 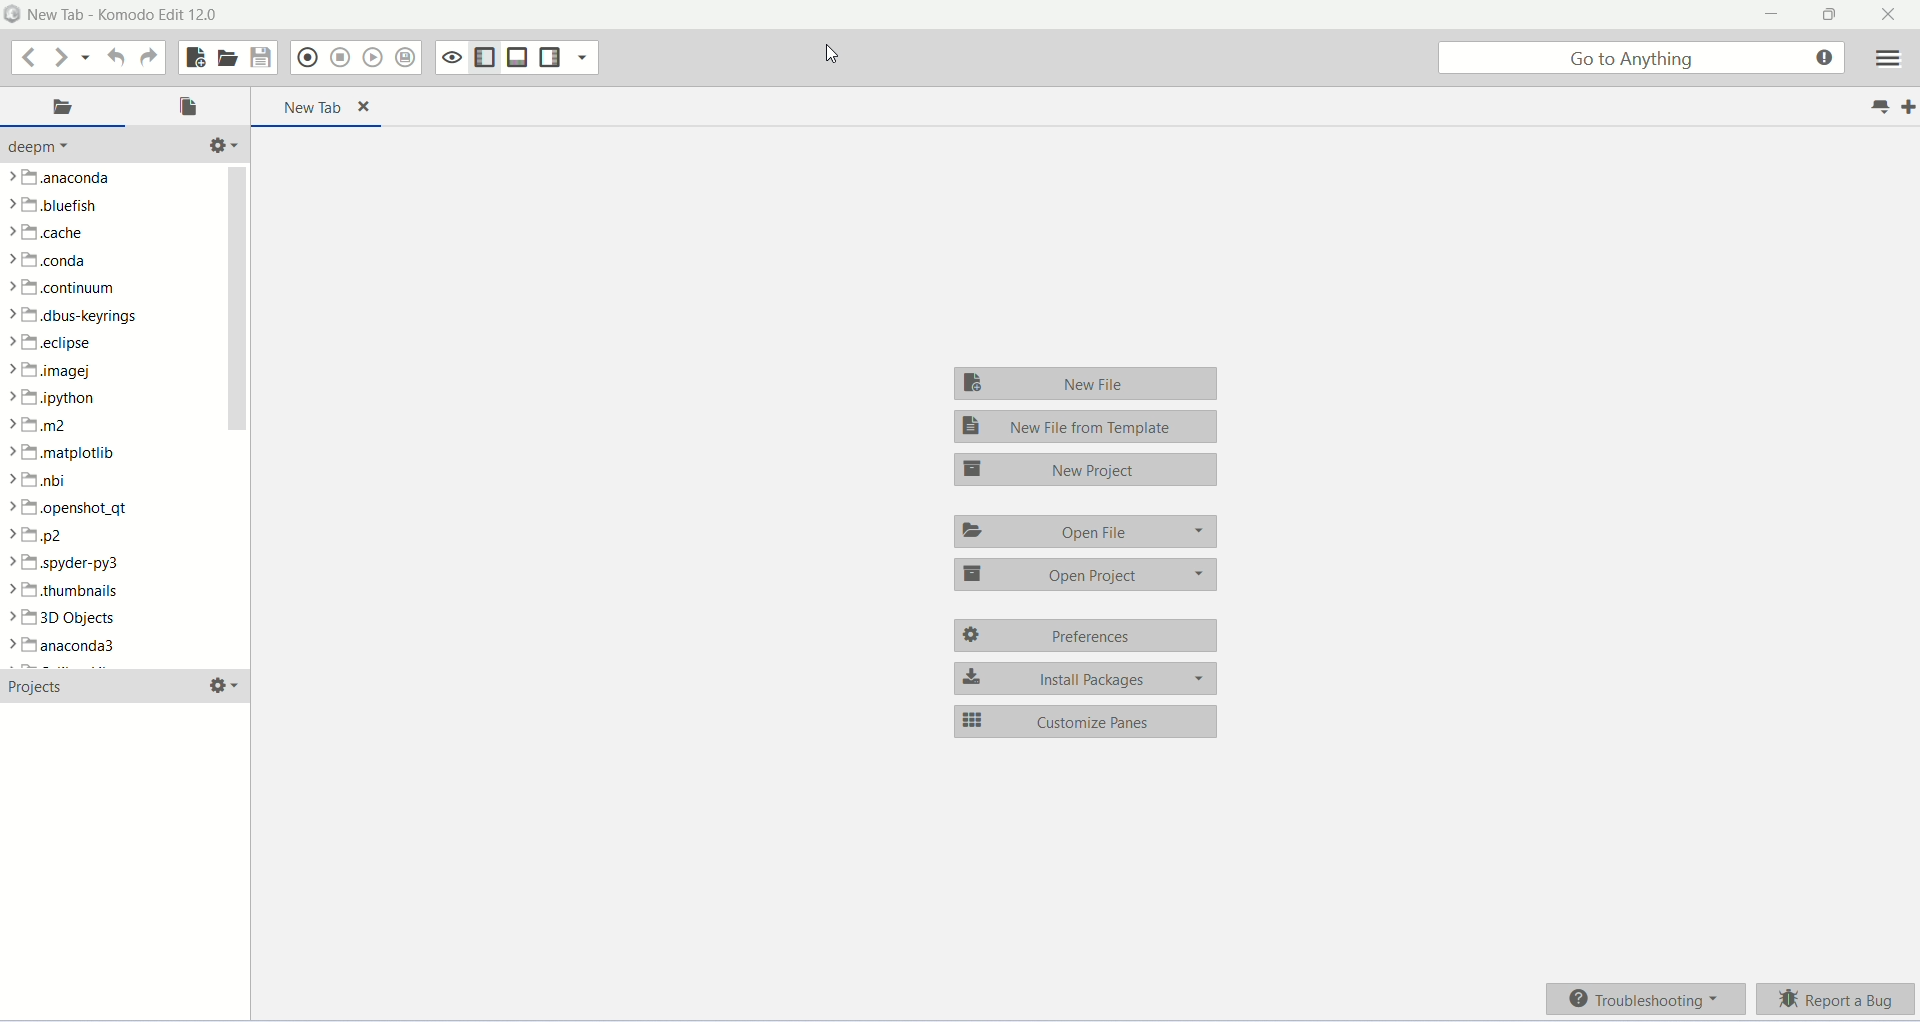 I want to click on verticals scroll bar, so click(x=237, y=415).